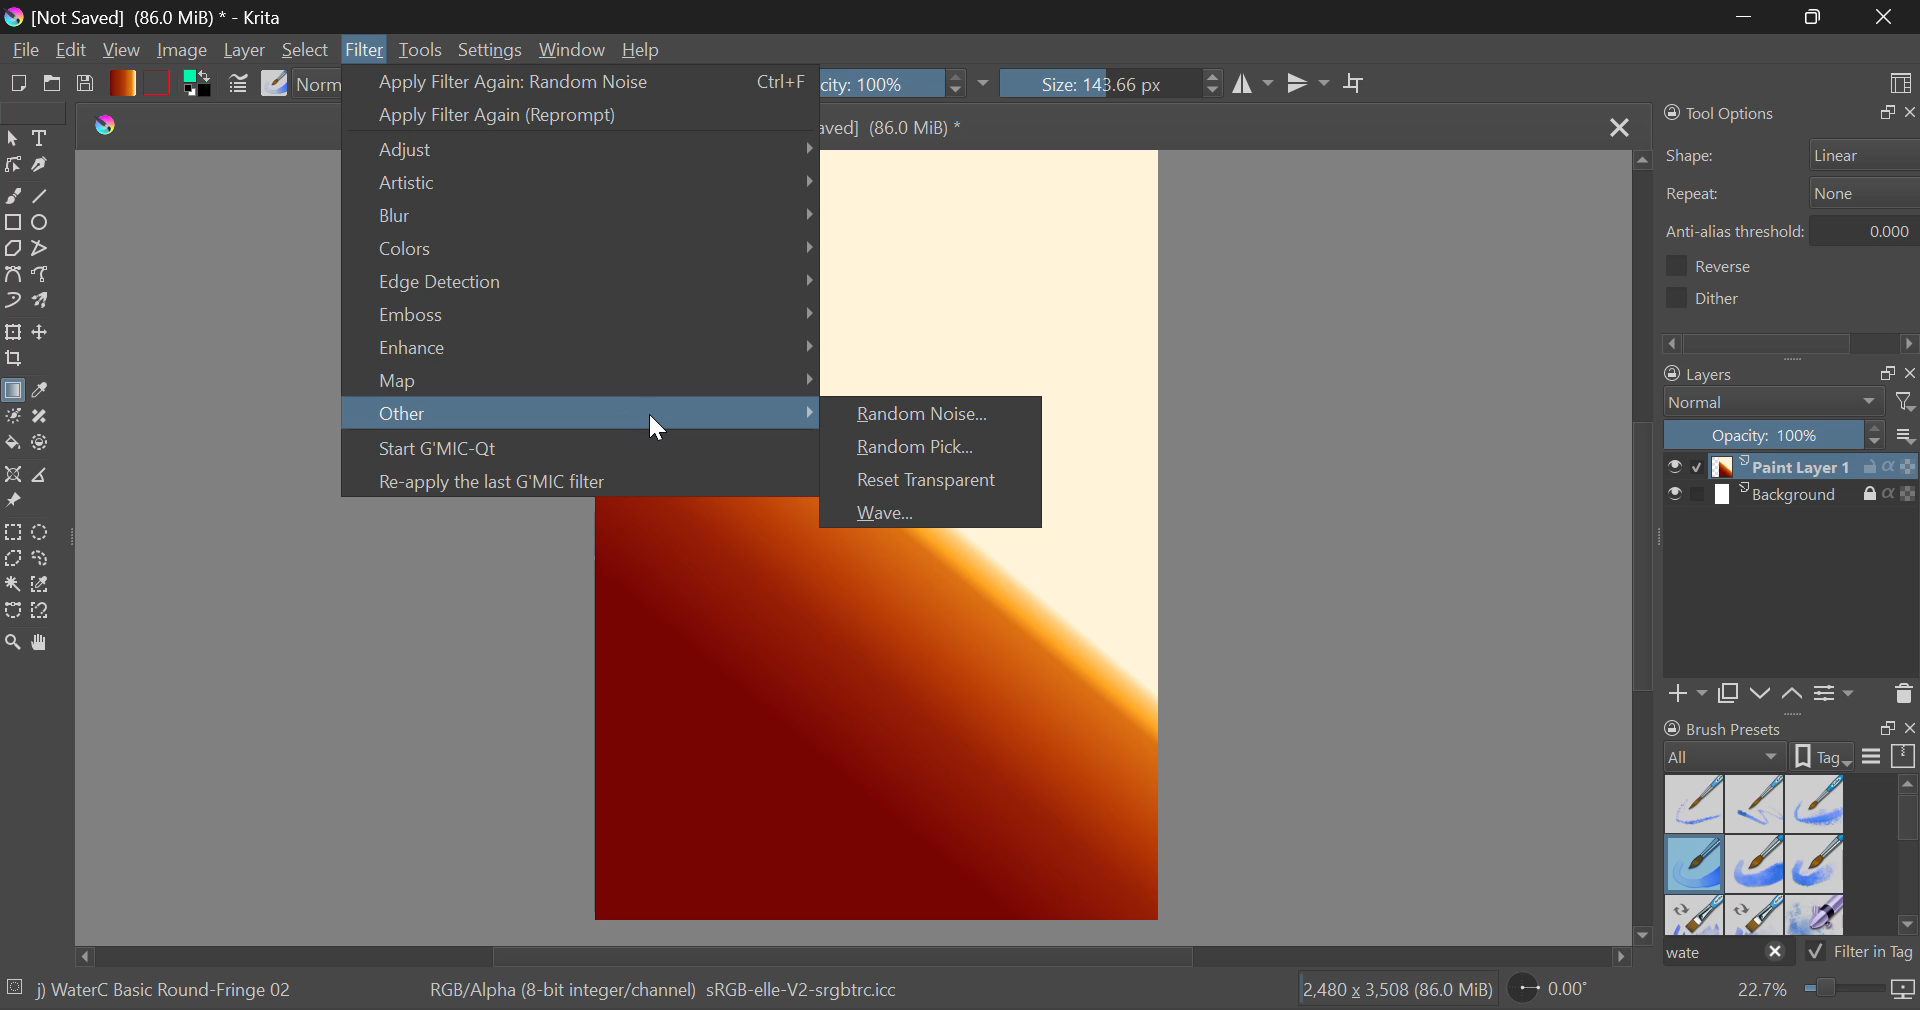  I want to click on menu, so click(1872, 759).